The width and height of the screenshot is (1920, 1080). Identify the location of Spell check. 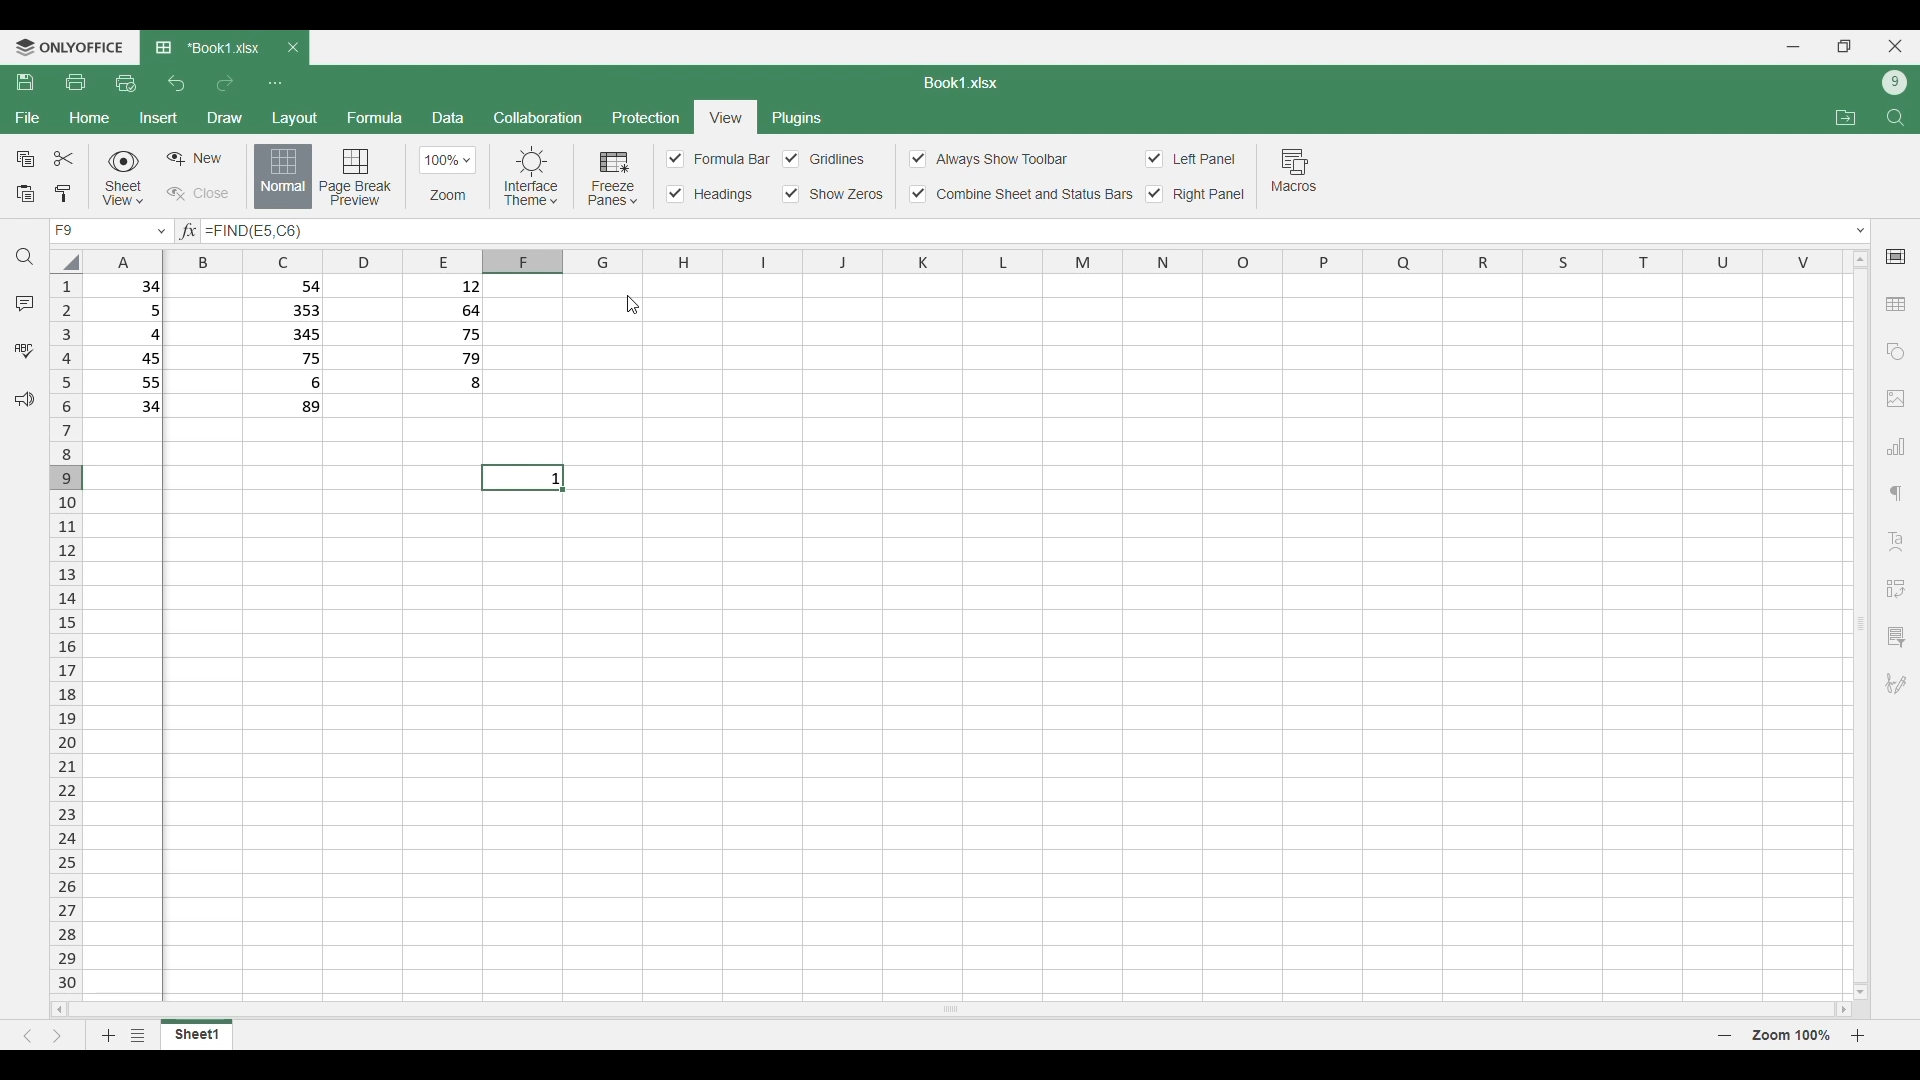
(24, 351).